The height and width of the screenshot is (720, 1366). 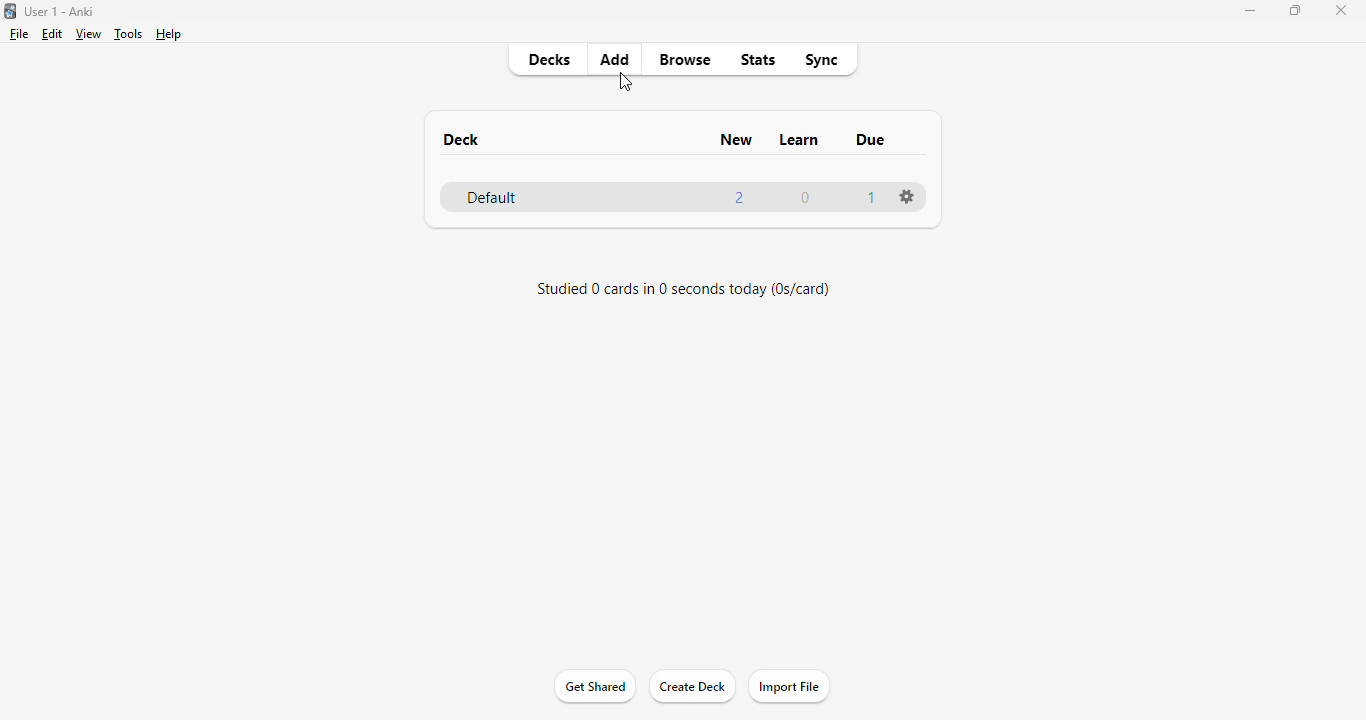 I want to click on default, so click(x=491, y=197).